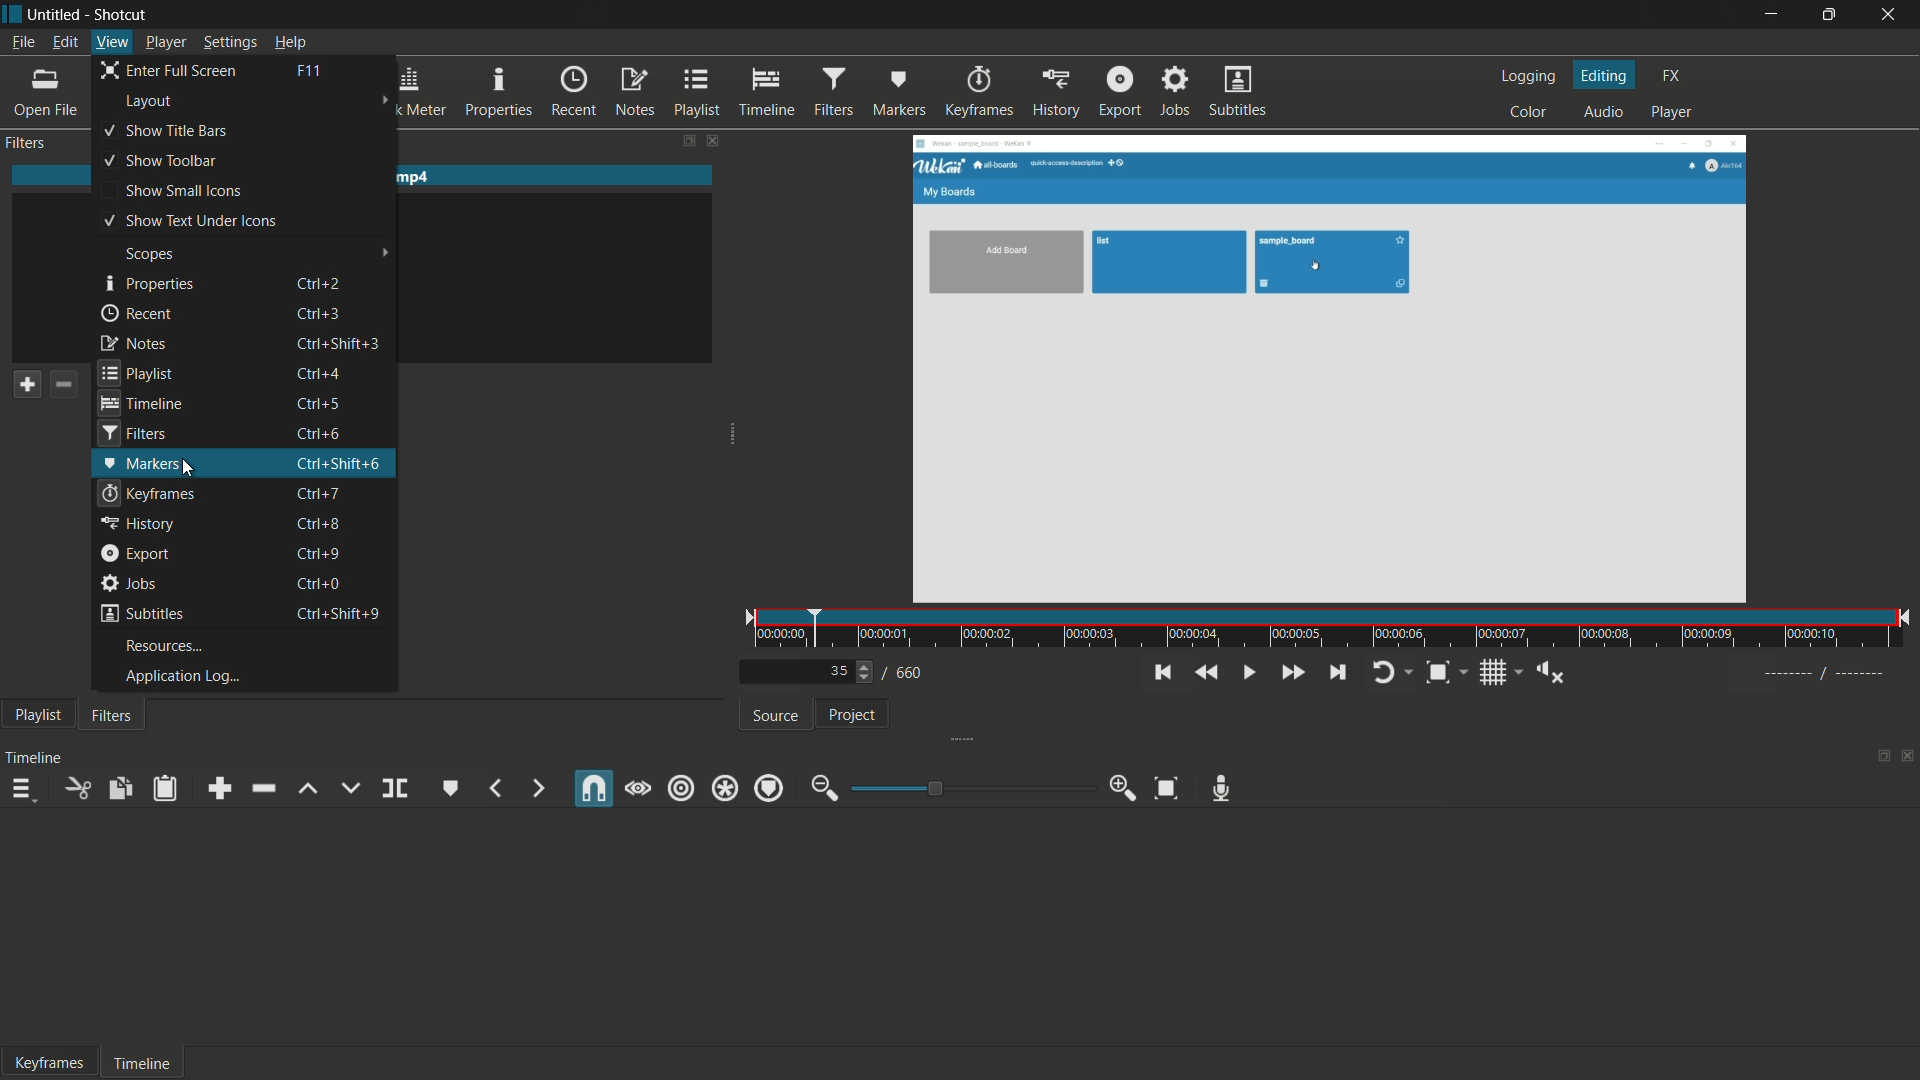  What do you see at coordinates (777, 716) in the screenshot?
I see `source` at bounding box center [777, 716].